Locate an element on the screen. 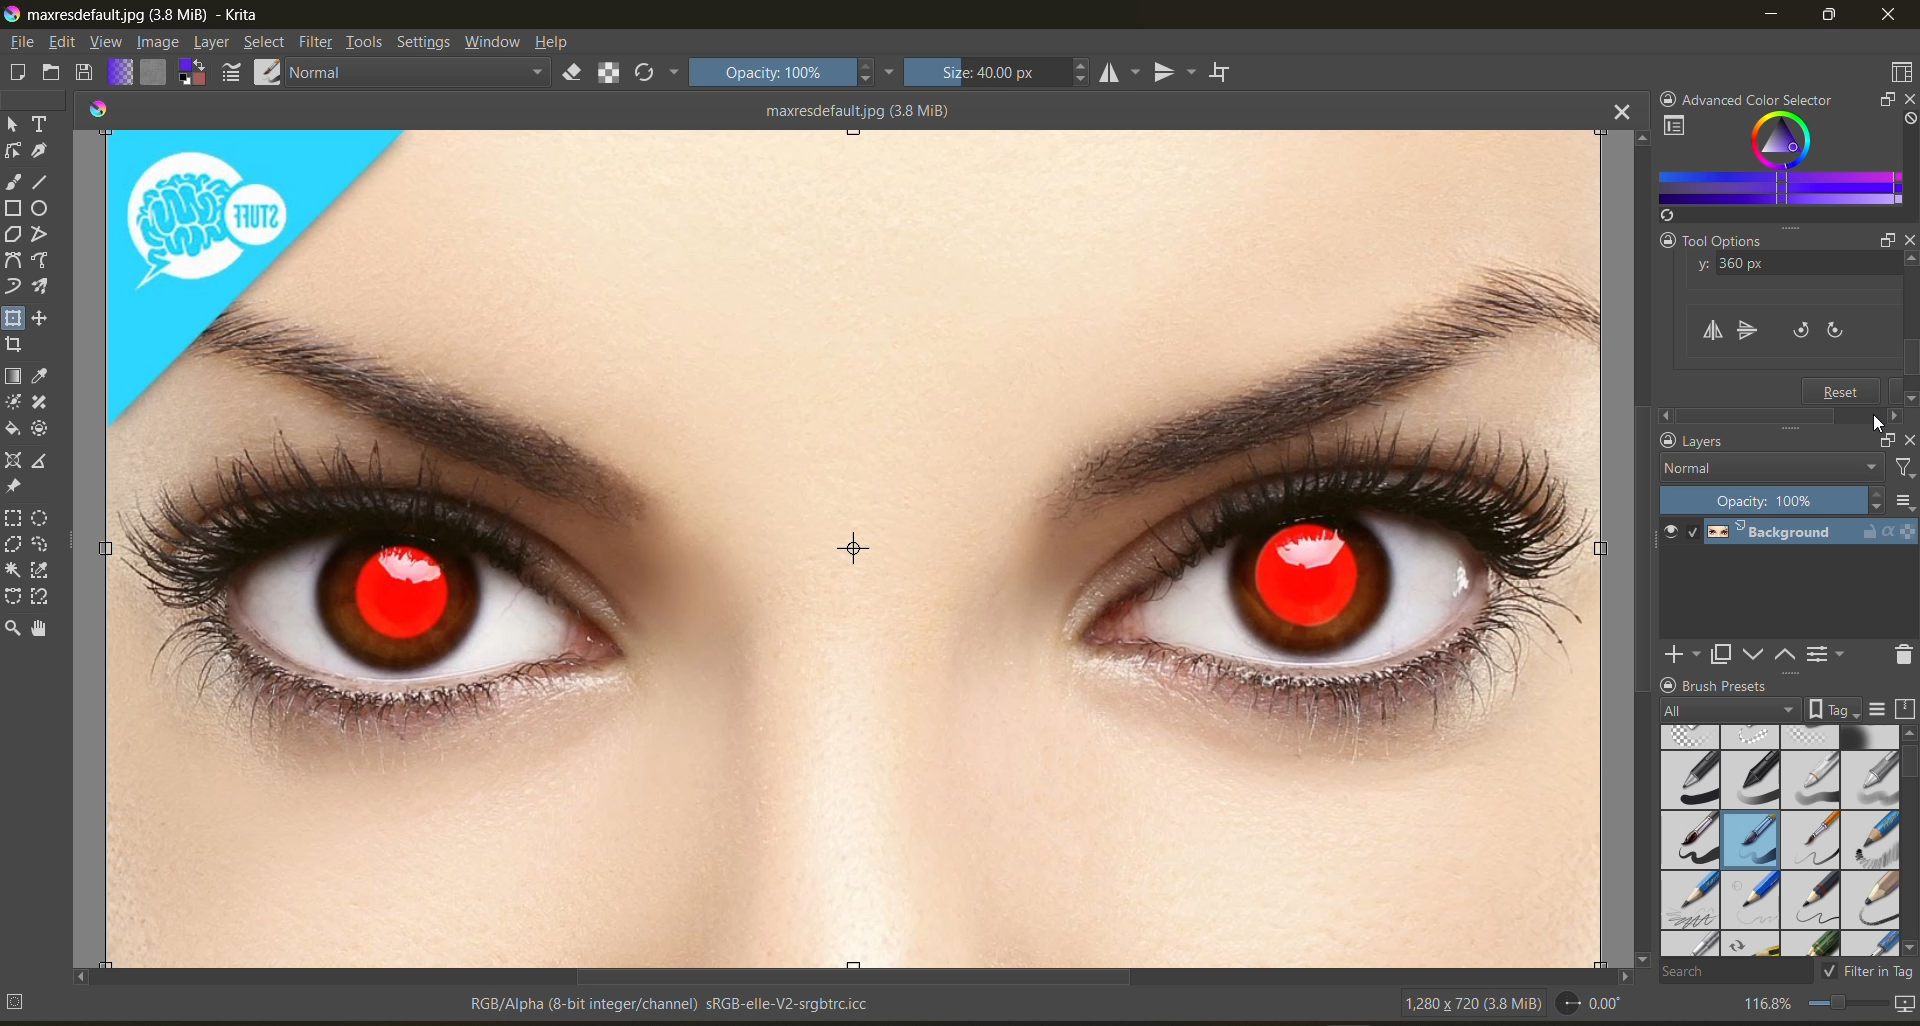  delete the layer is located at coordinates (1900, 655).